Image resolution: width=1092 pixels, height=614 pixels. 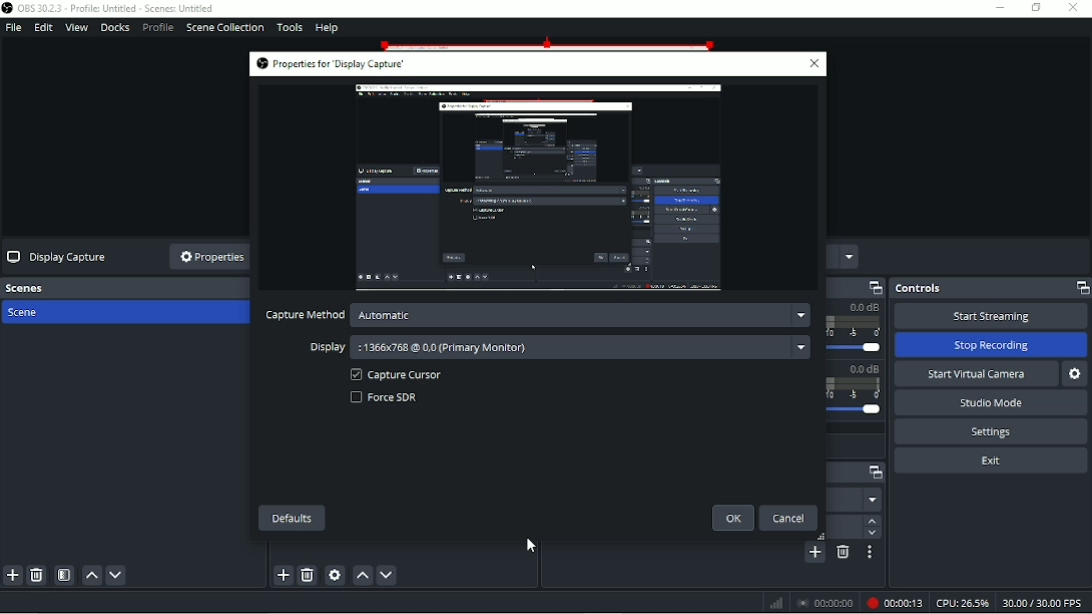 I want to click on Add configurable transition, so click(x=815, y=552).